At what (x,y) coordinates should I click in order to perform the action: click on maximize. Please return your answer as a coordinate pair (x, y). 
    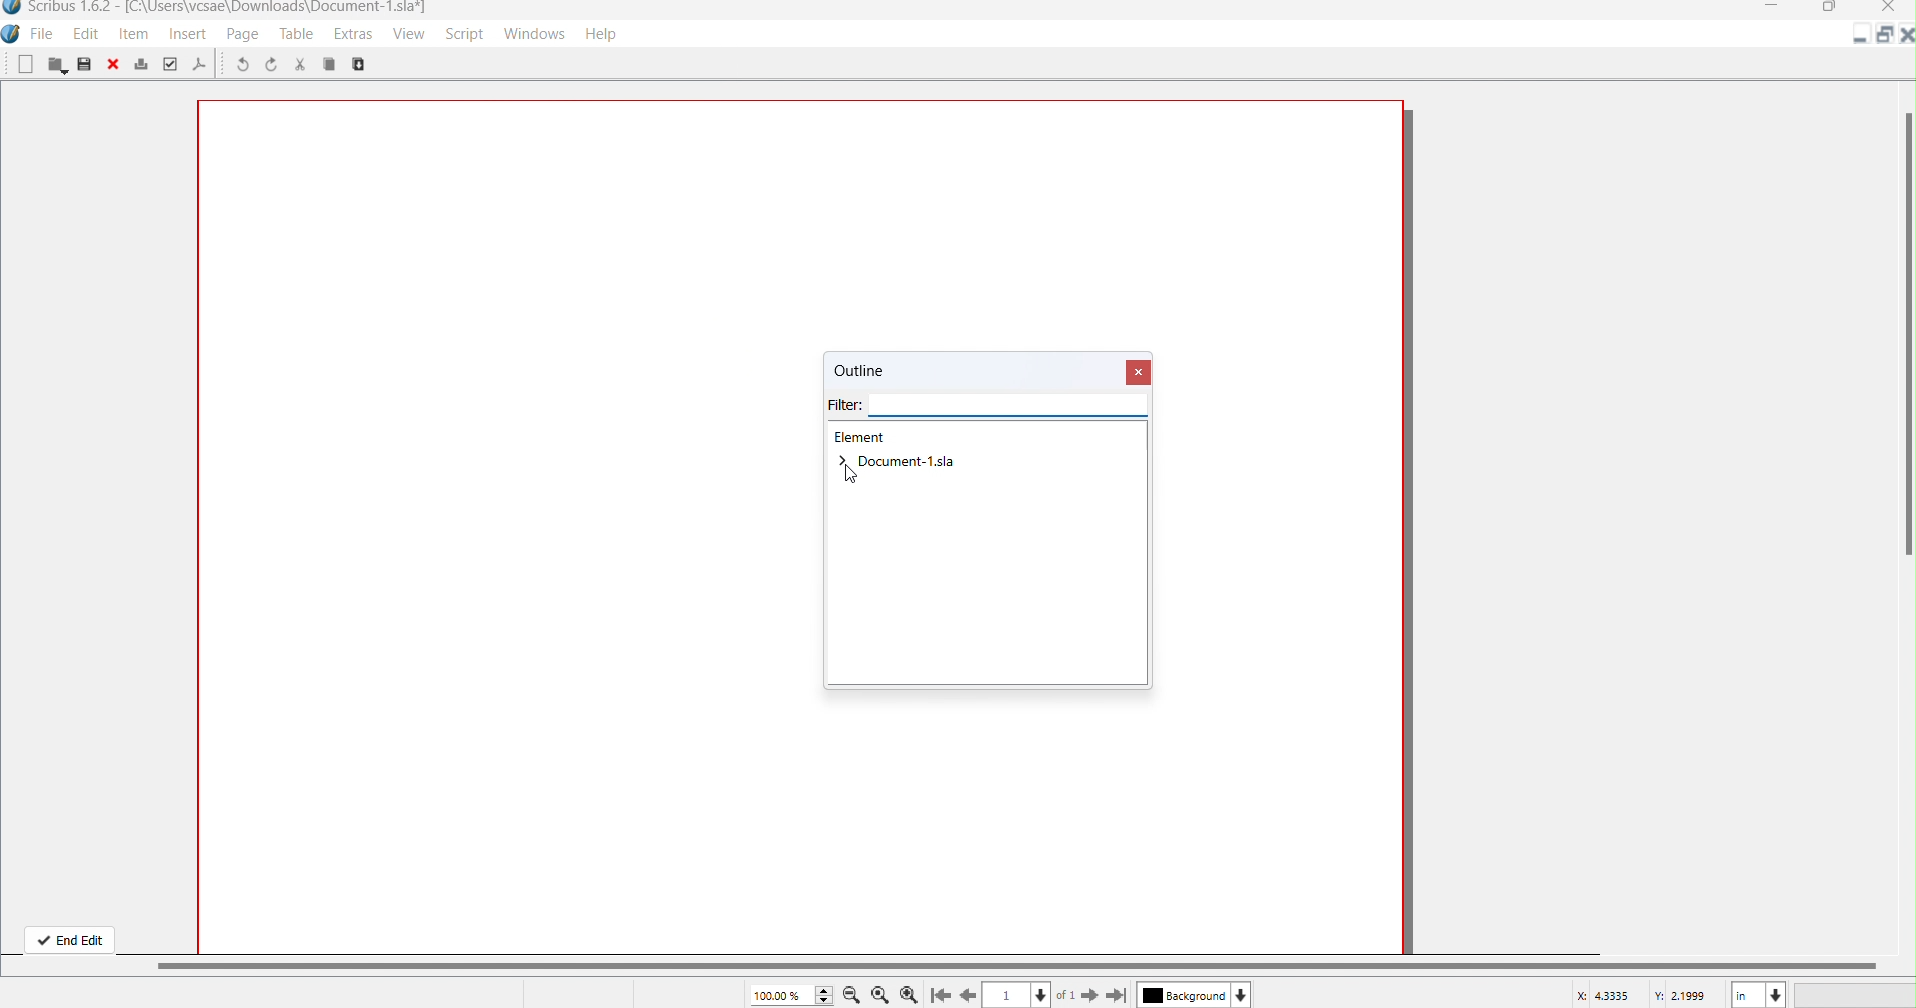
    Looking at the image, I should click on (1882, 36).